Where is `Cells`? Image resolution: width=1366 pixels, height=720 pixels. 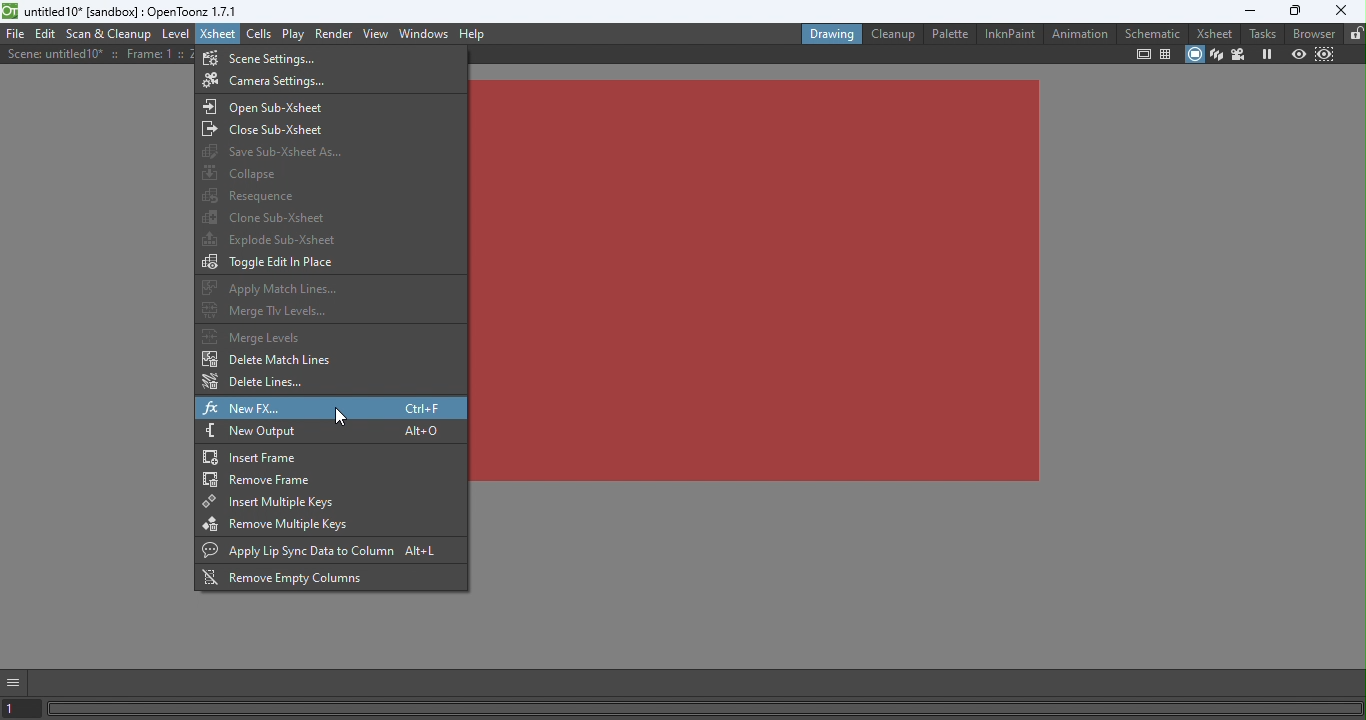
Cells is located at coordinates (262, 34).